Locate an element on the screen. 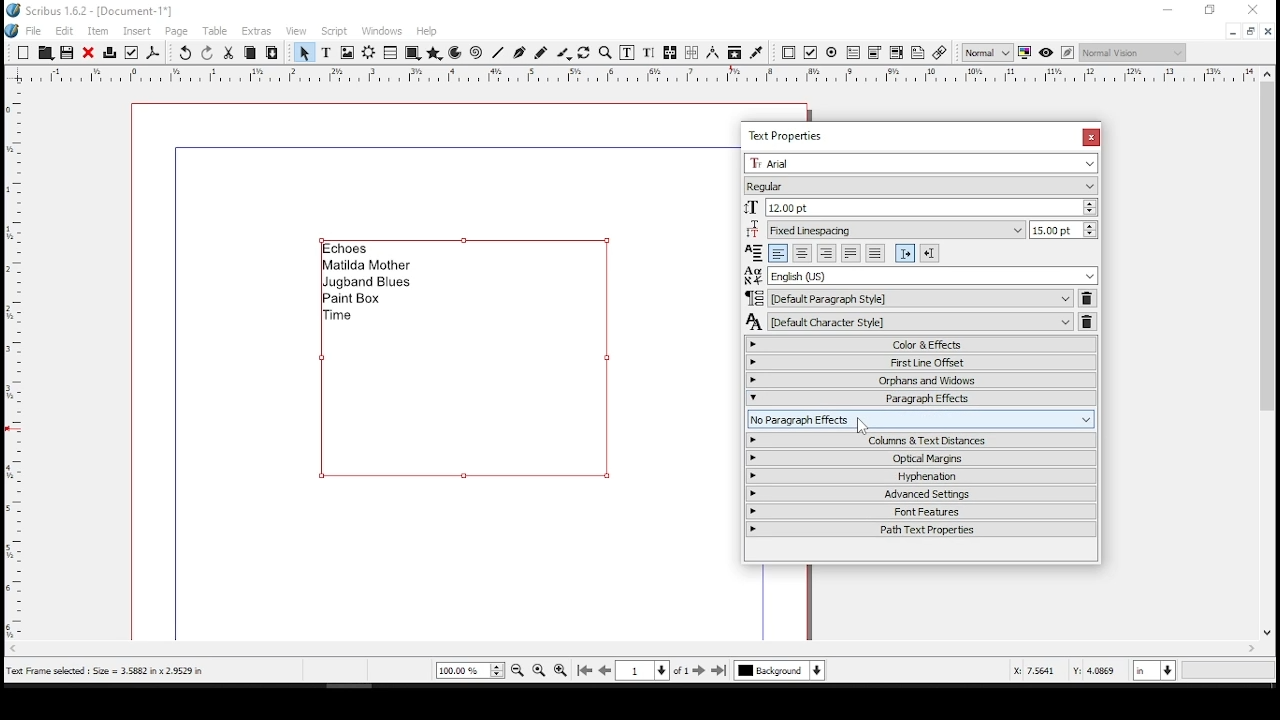 The width and height of the screenshot is (1280, 720). print is located at coordinates (111, 51).